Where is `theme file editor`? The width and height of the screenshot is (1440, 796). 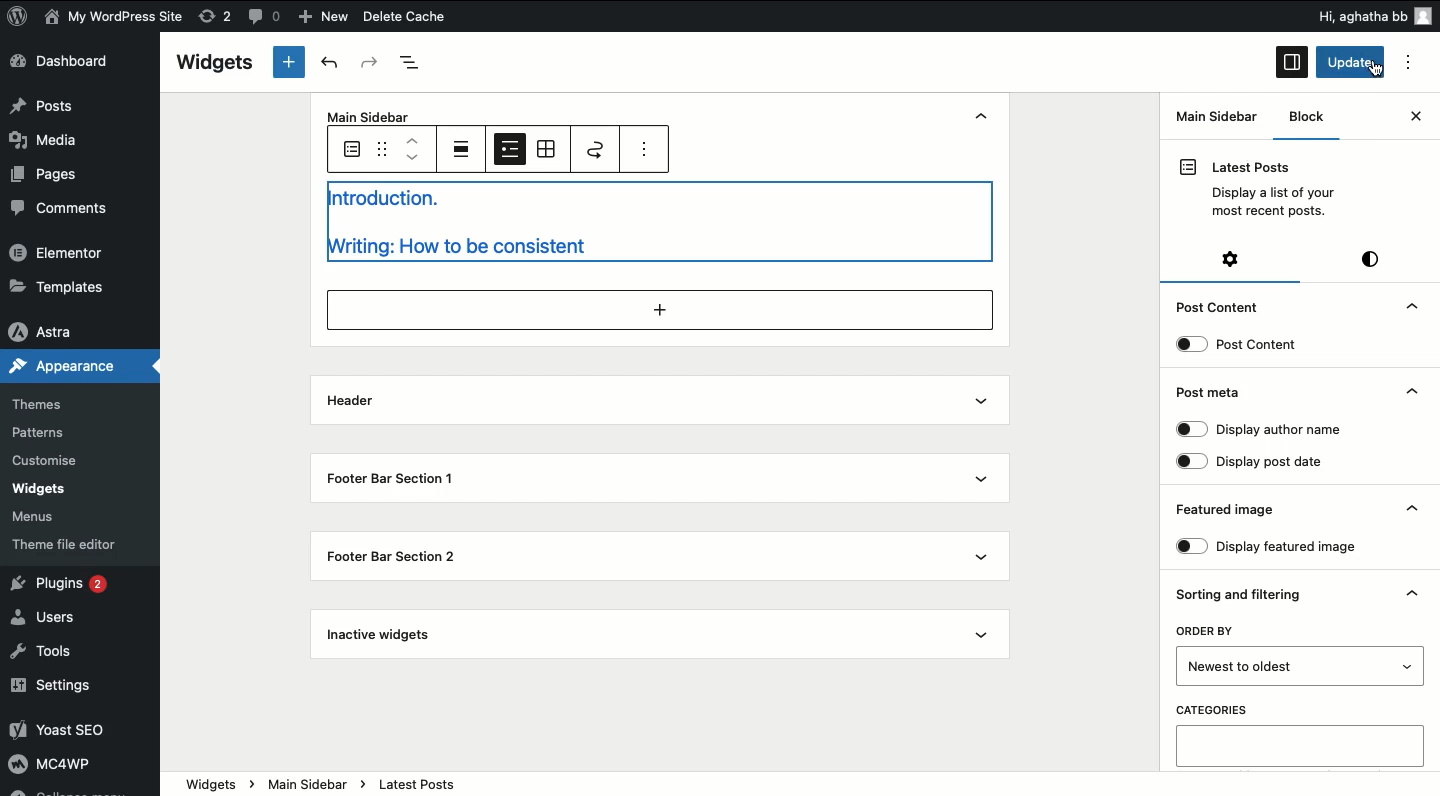
theme file editor is located at coordinates (62, 543).